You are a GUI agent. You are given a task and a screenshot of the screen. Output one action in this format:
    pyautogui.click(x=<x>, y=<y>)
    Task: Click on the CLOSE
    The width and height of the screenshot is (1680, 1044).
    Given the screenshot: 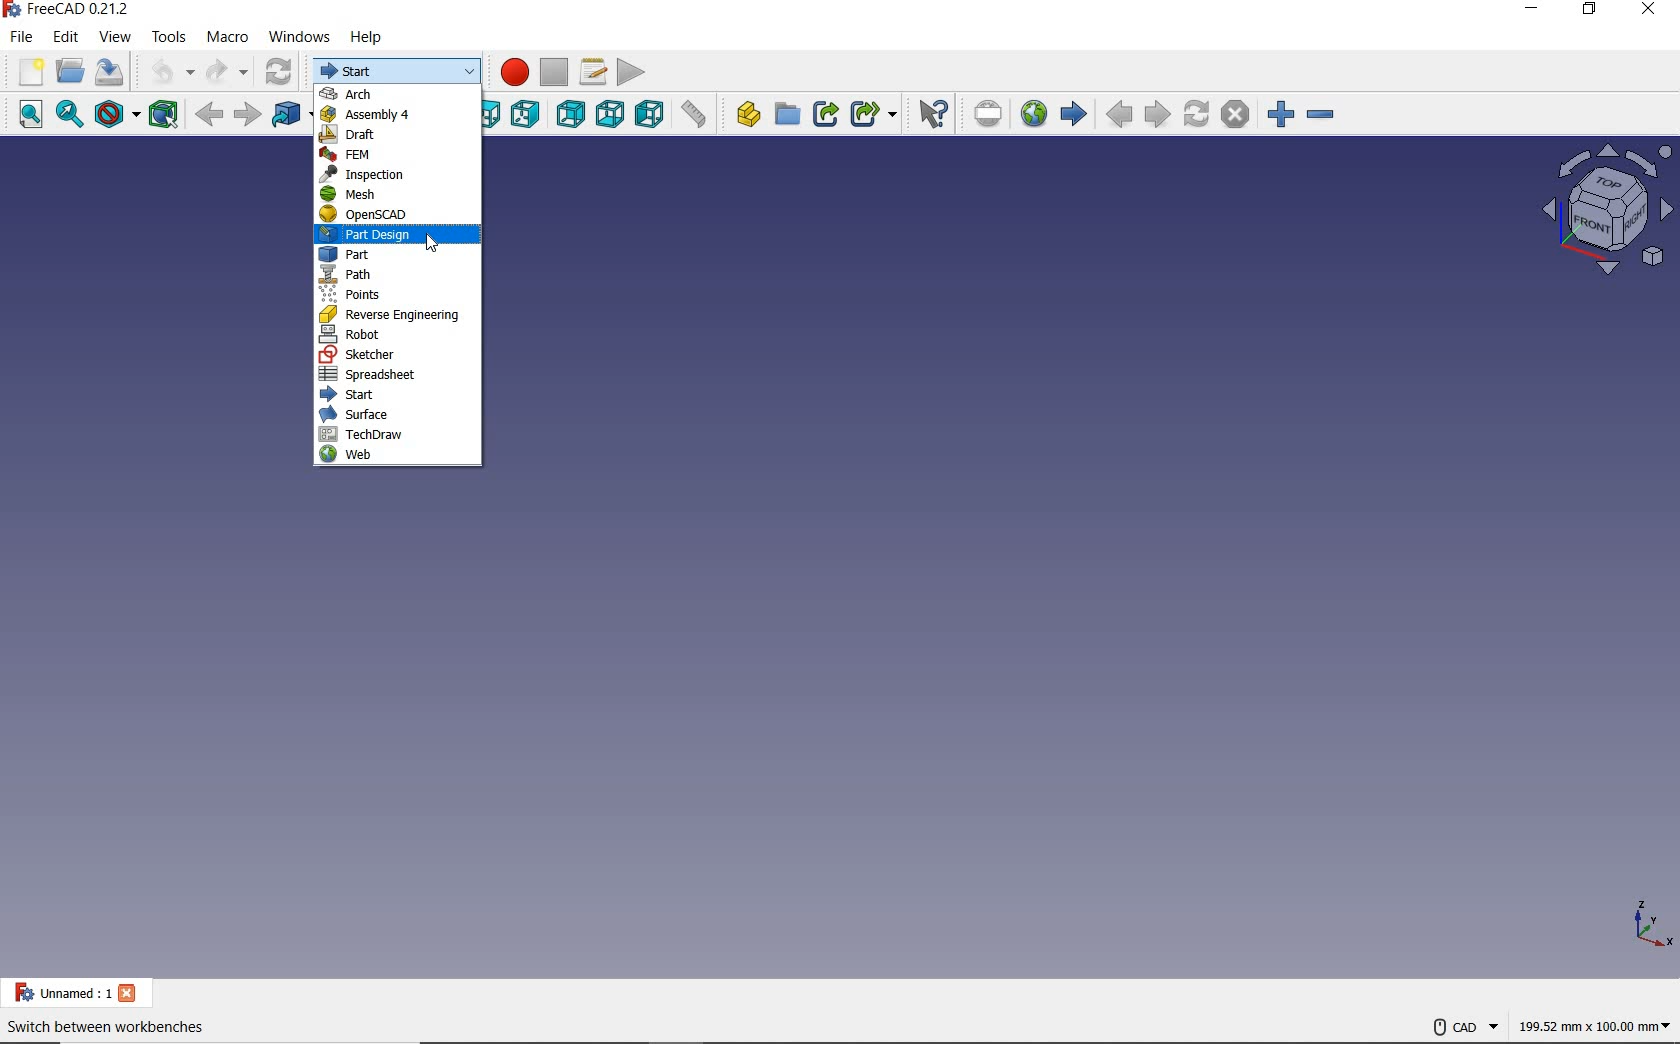 What is the action you would take?
    pyautogui.click(x=1652, y=13)
    